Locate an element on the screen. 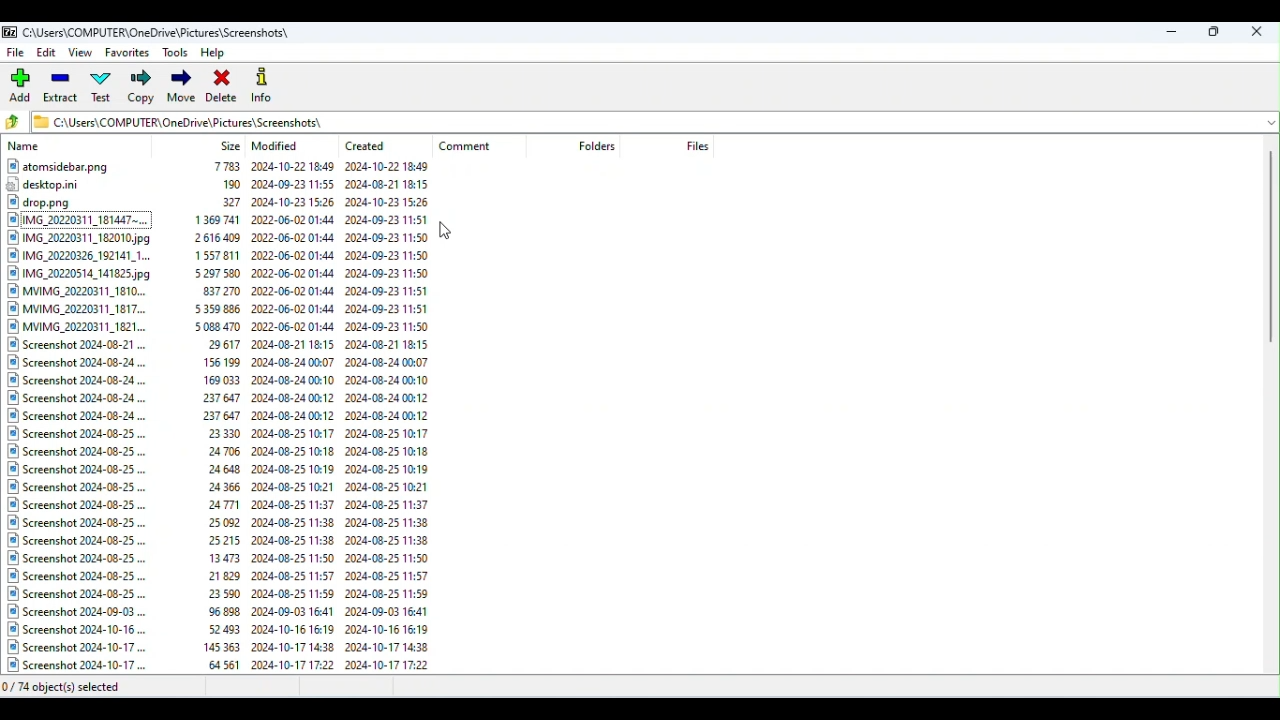 The width and height of the screenshot is (1280, 720). Size is located at coordinates (231, 145).